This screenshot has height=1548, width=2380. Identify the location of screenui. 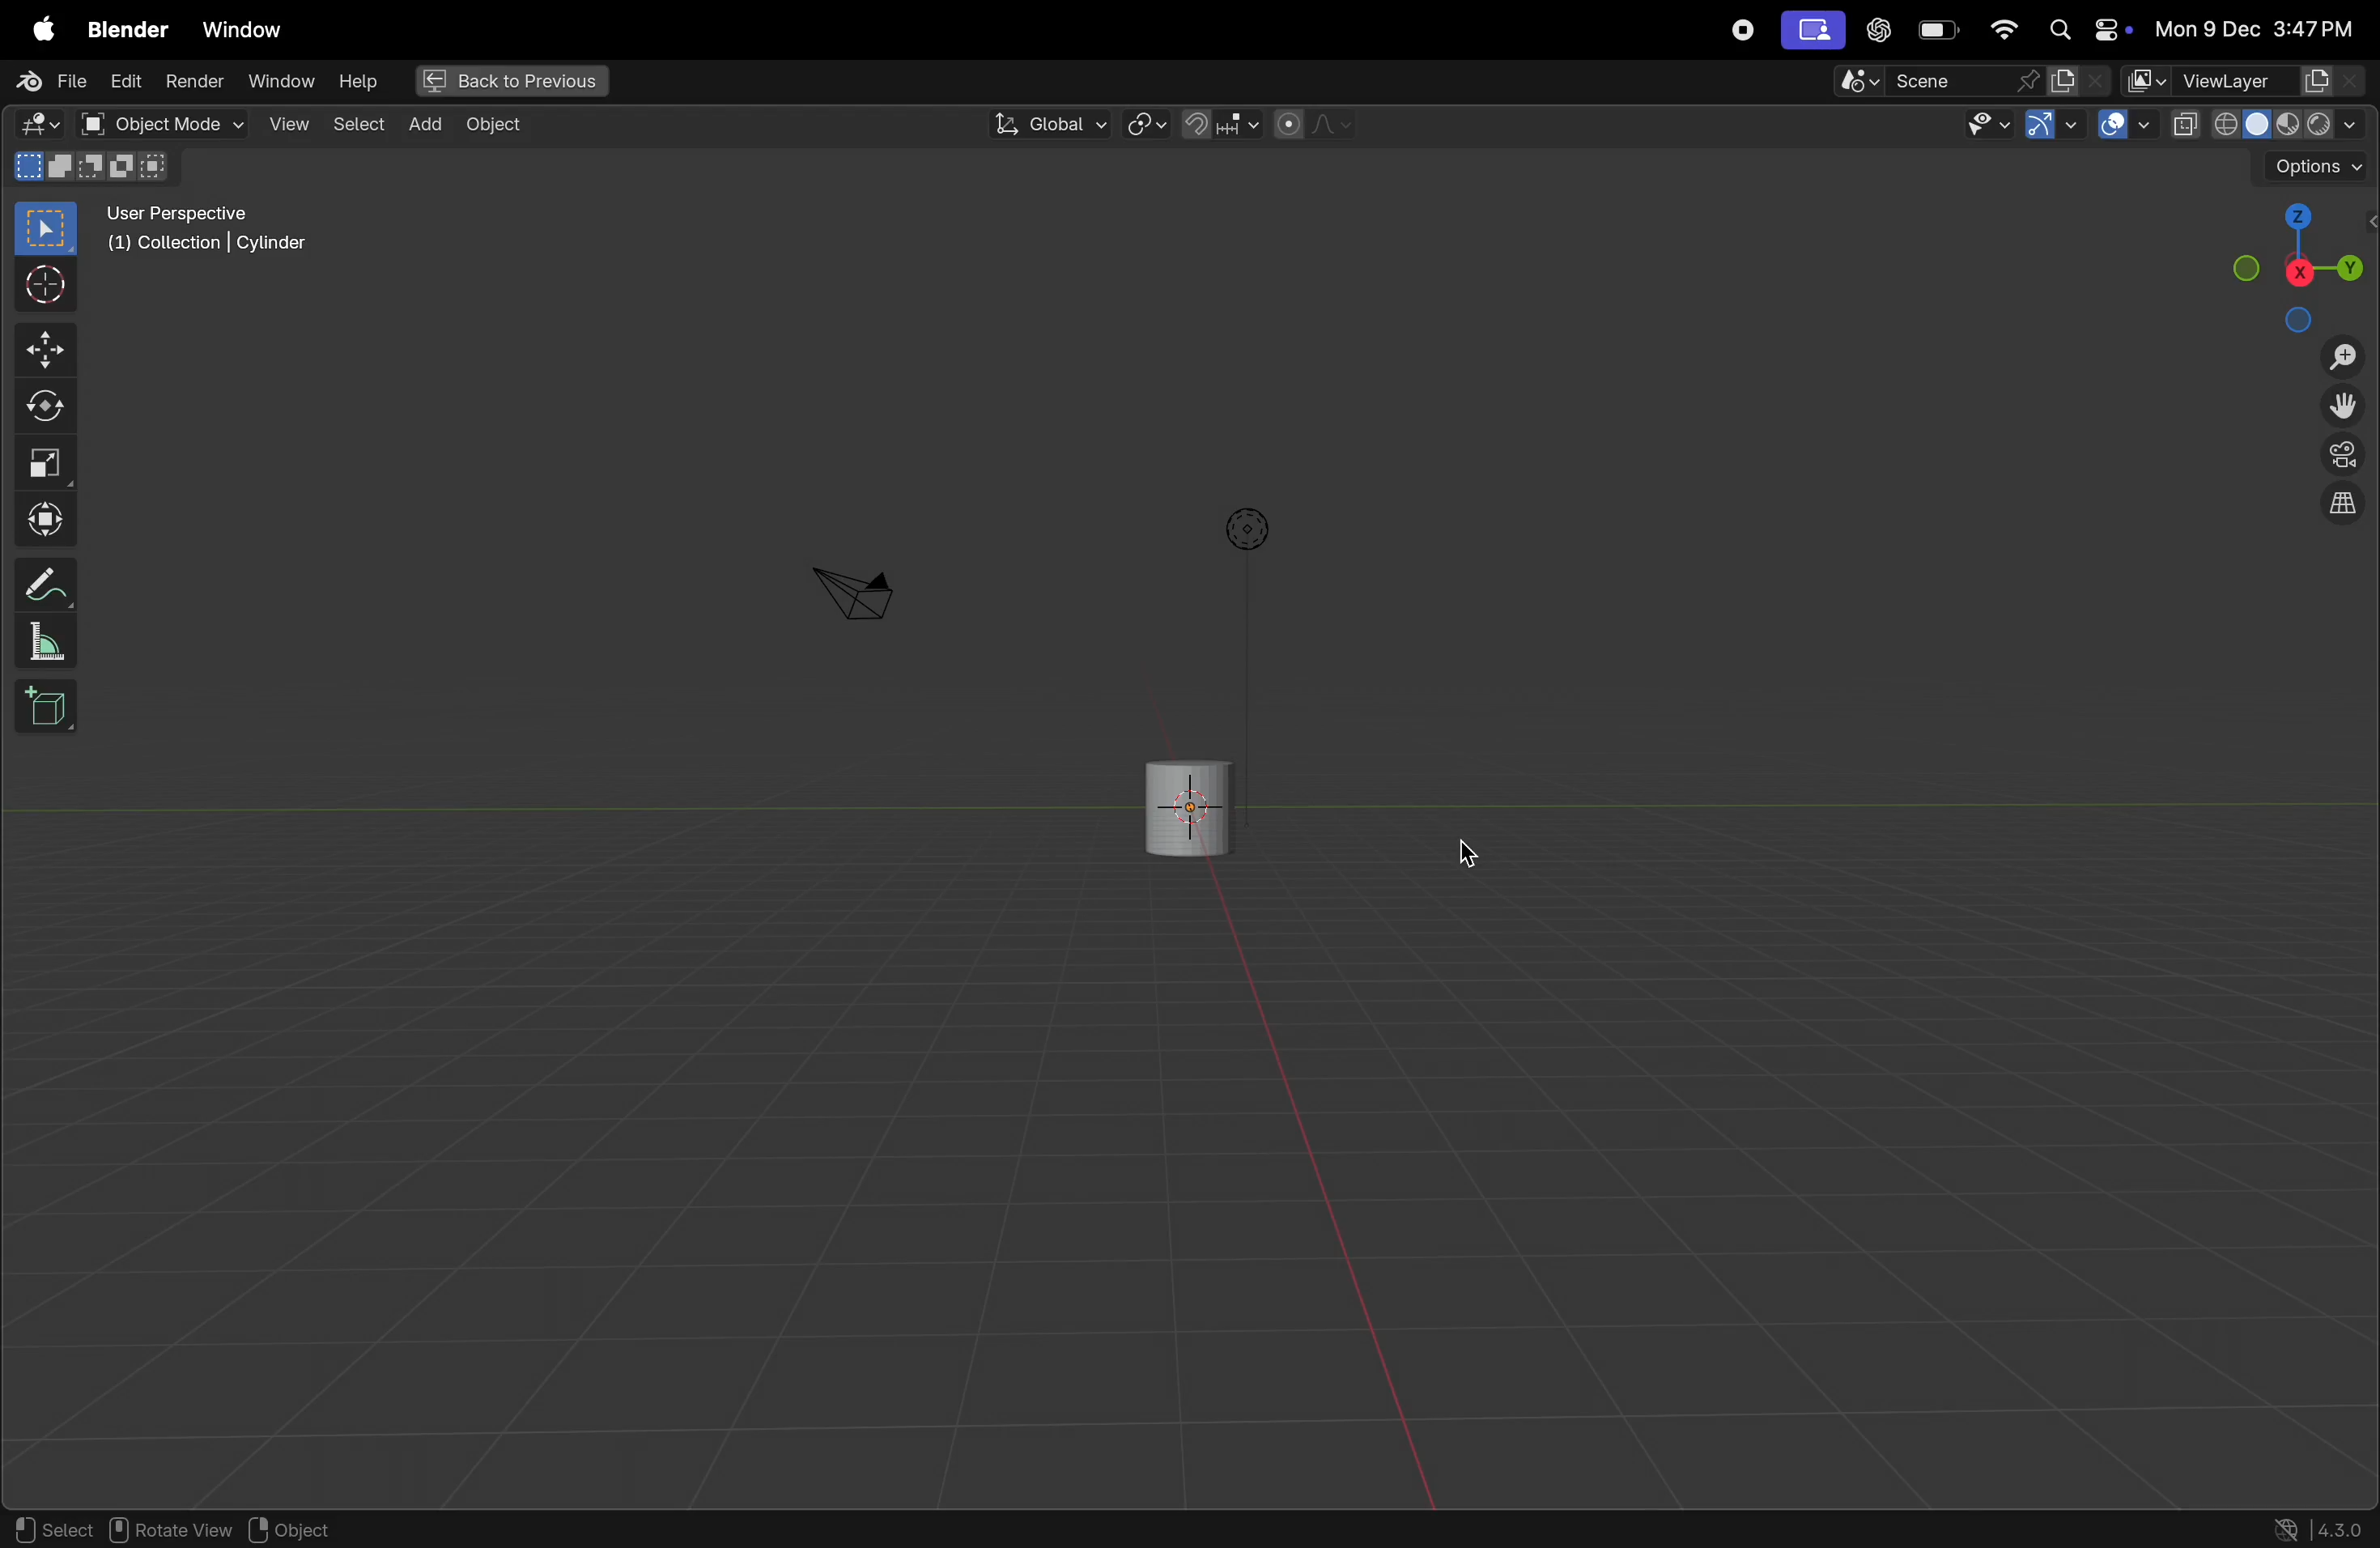
(1811, 29).